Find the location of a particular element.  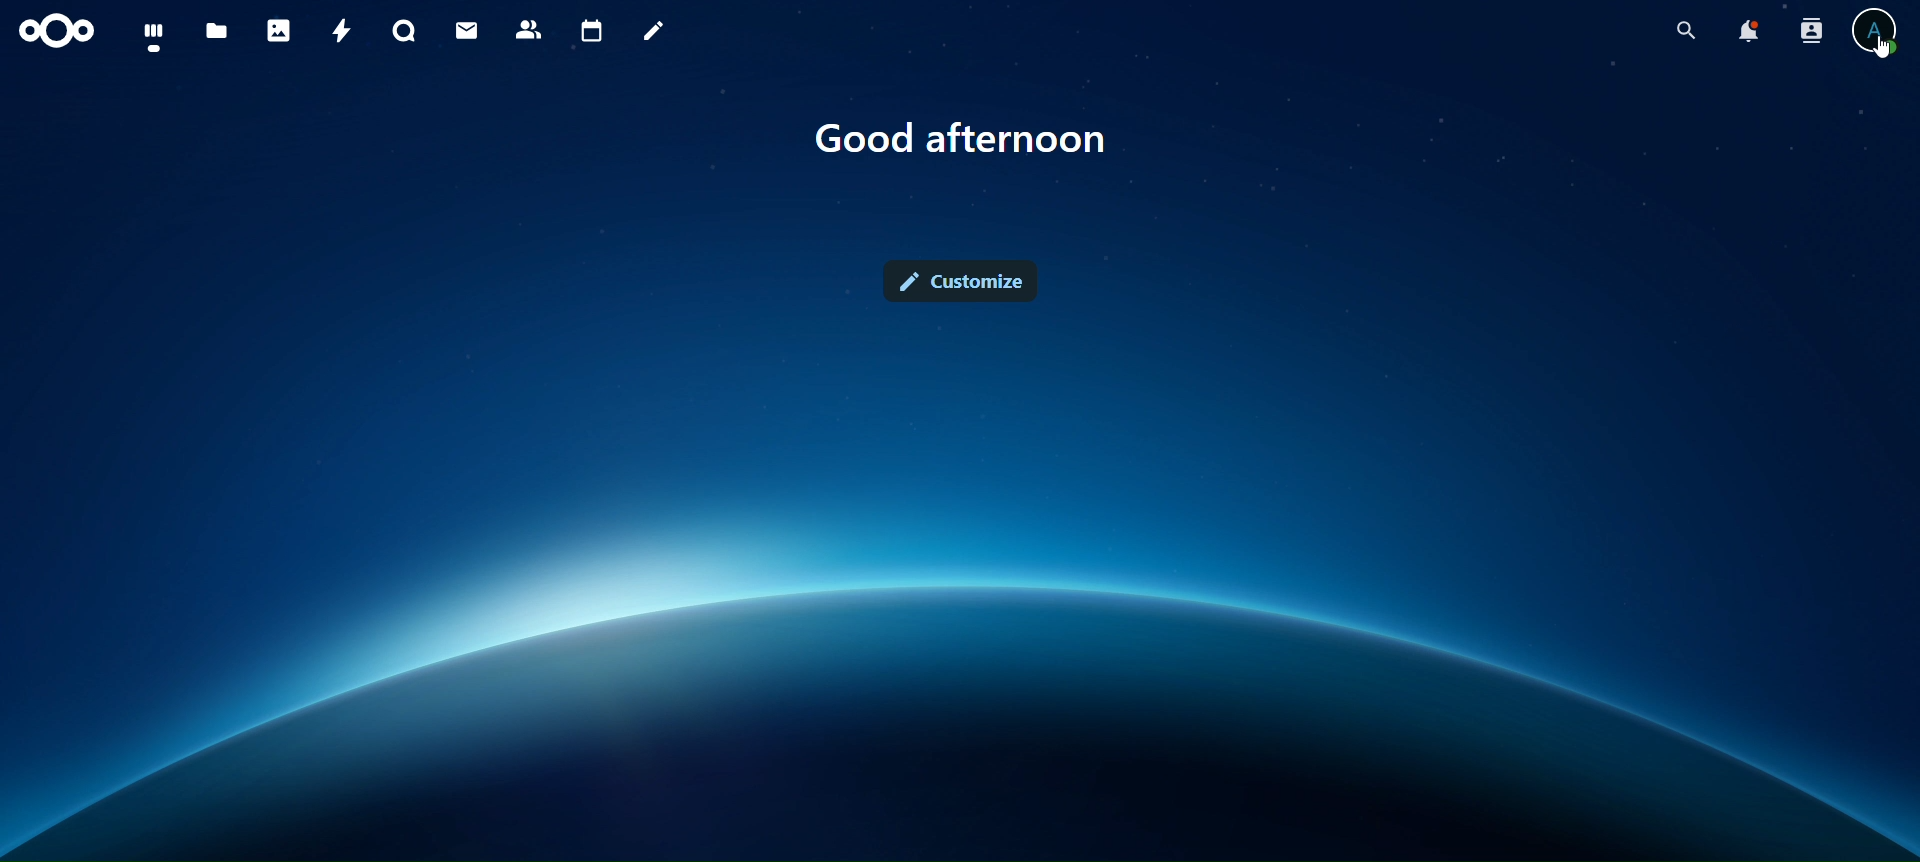

notes is located at coordinates (655, 34).